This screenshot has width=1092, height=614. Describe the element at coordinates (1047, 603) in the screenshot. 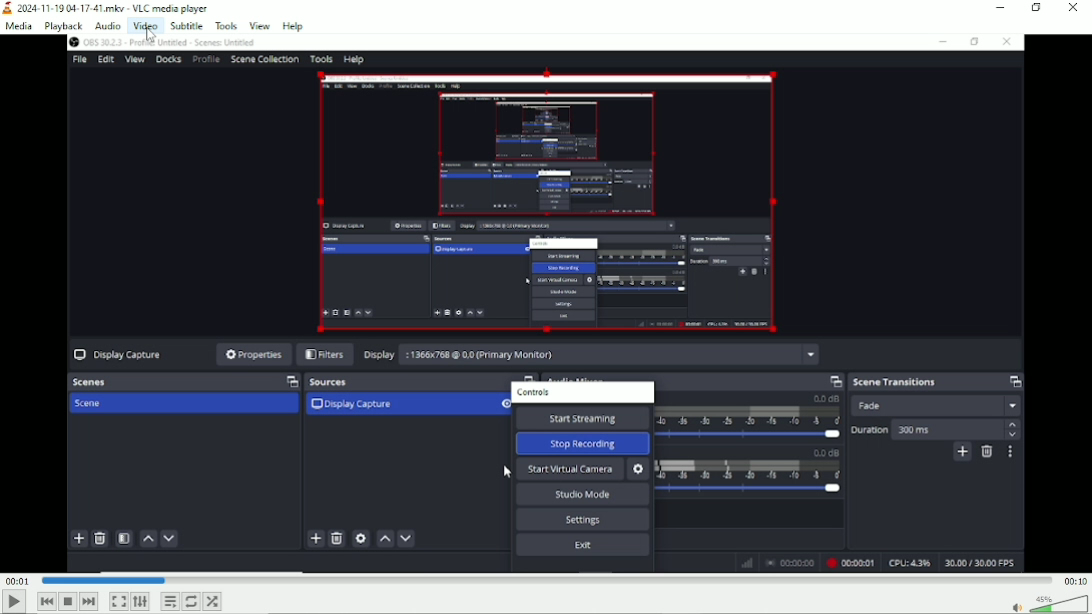

I see `Volume` at that location.